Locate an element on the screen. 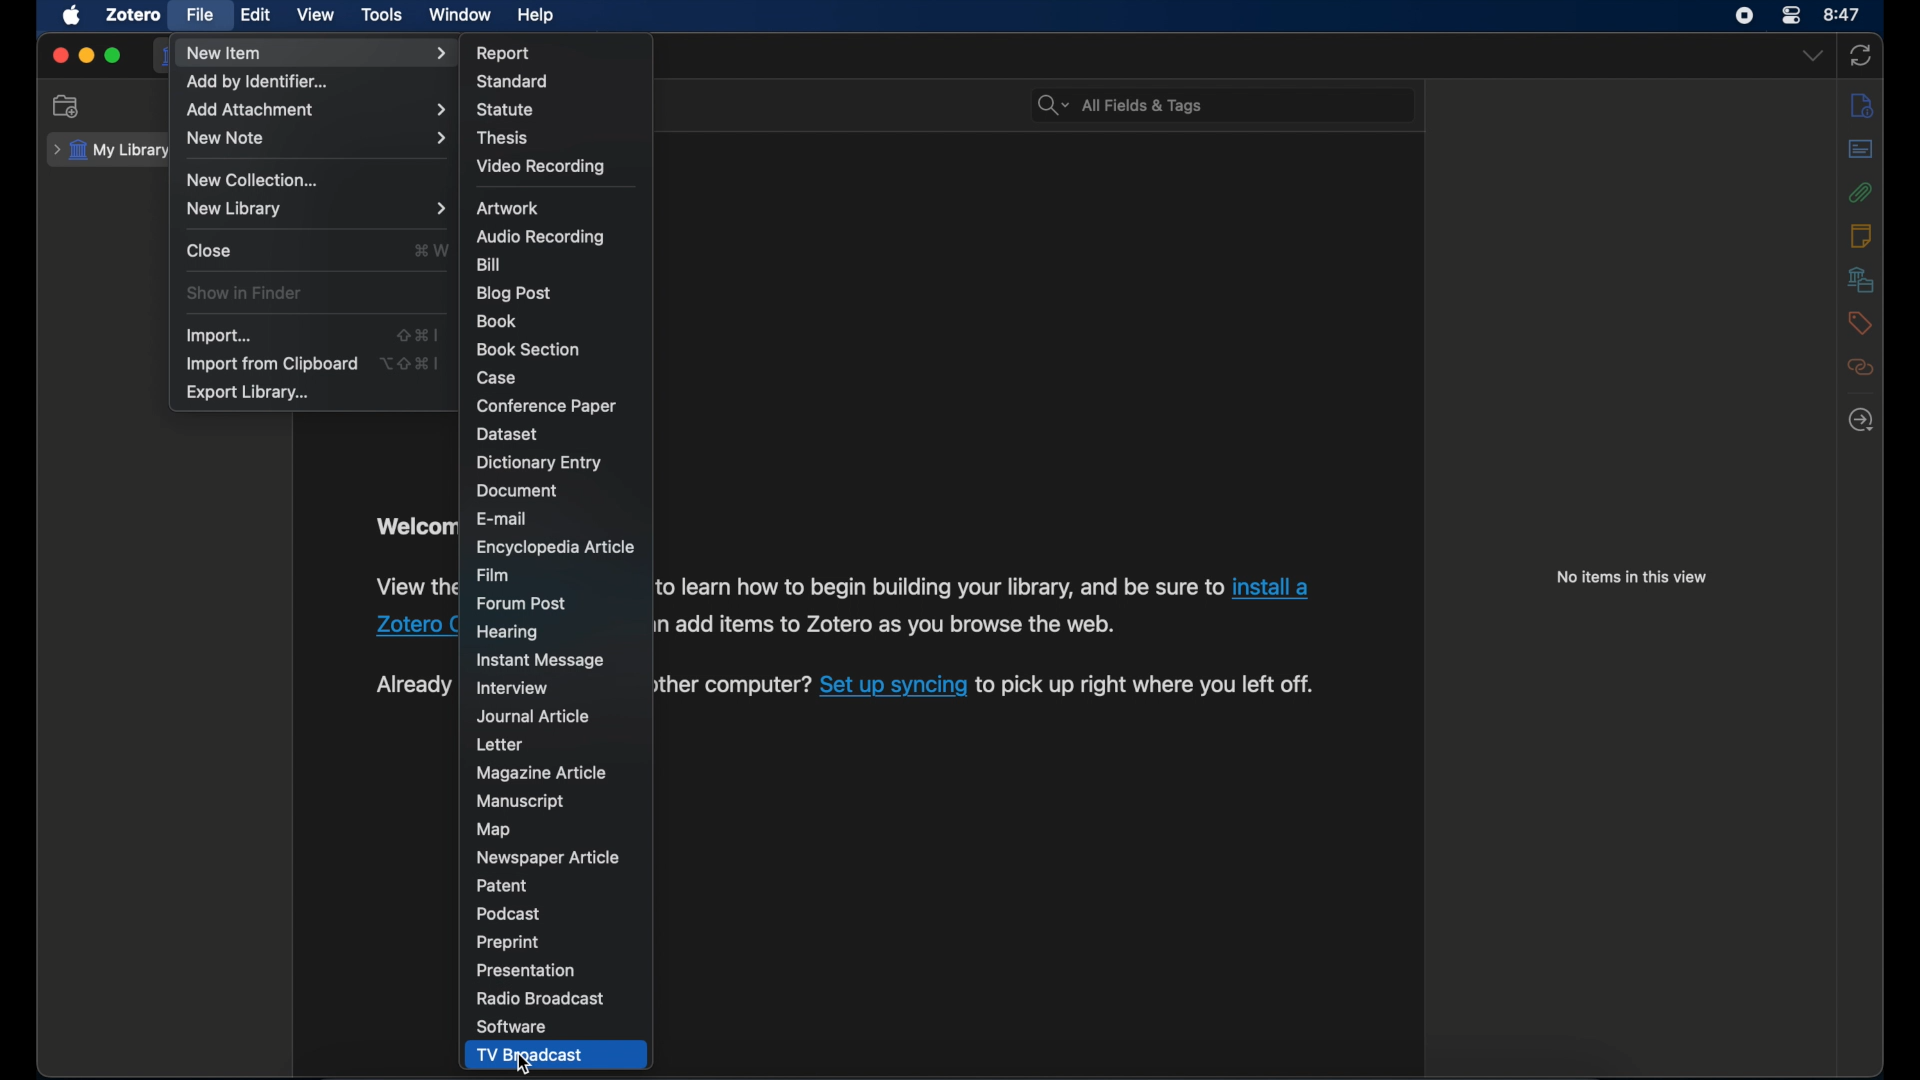  statue is located at coordinates (505, 110).